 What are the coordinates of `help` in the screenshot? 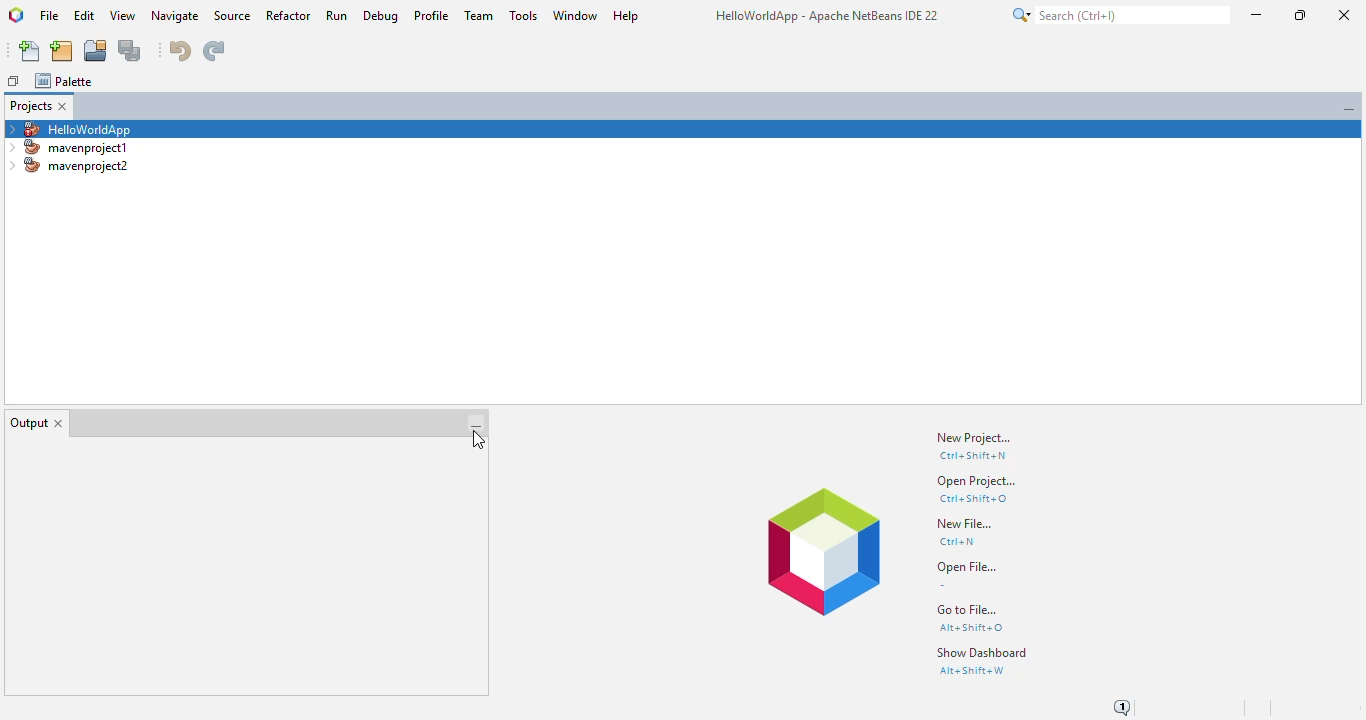 It's located at (626, 16).